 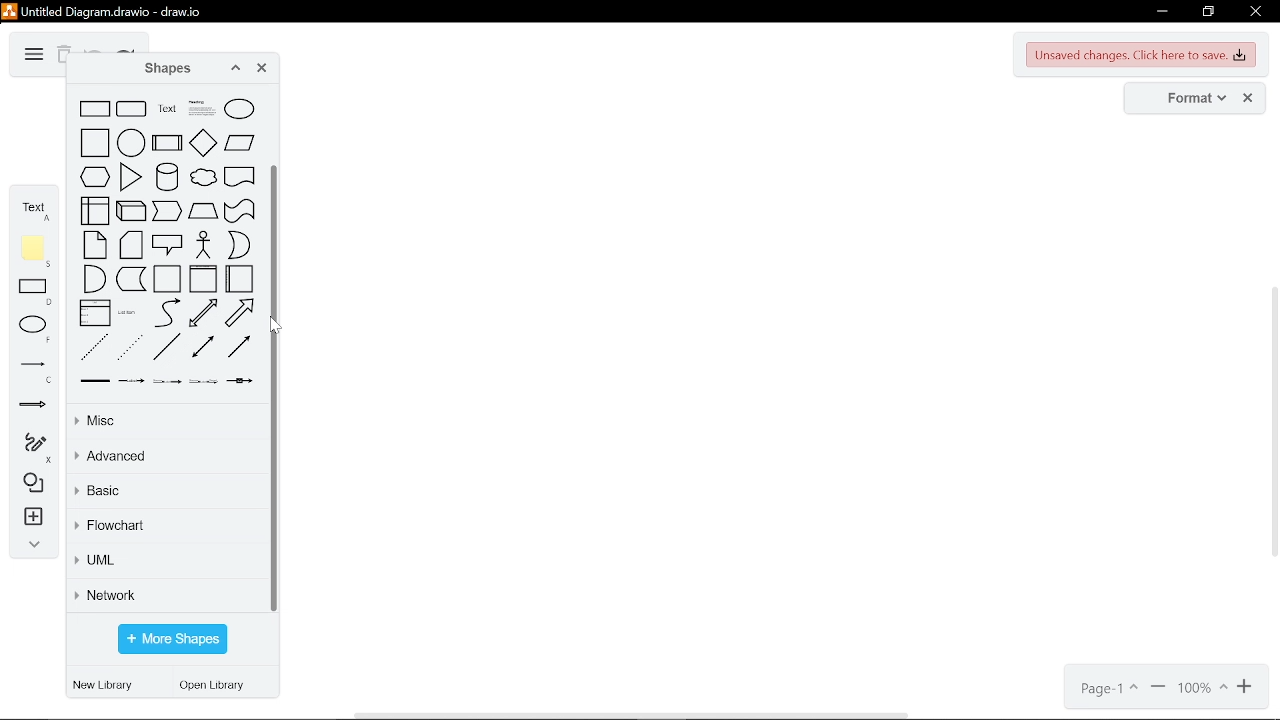 I want to click on hexagon, so click(x=95, y=176).